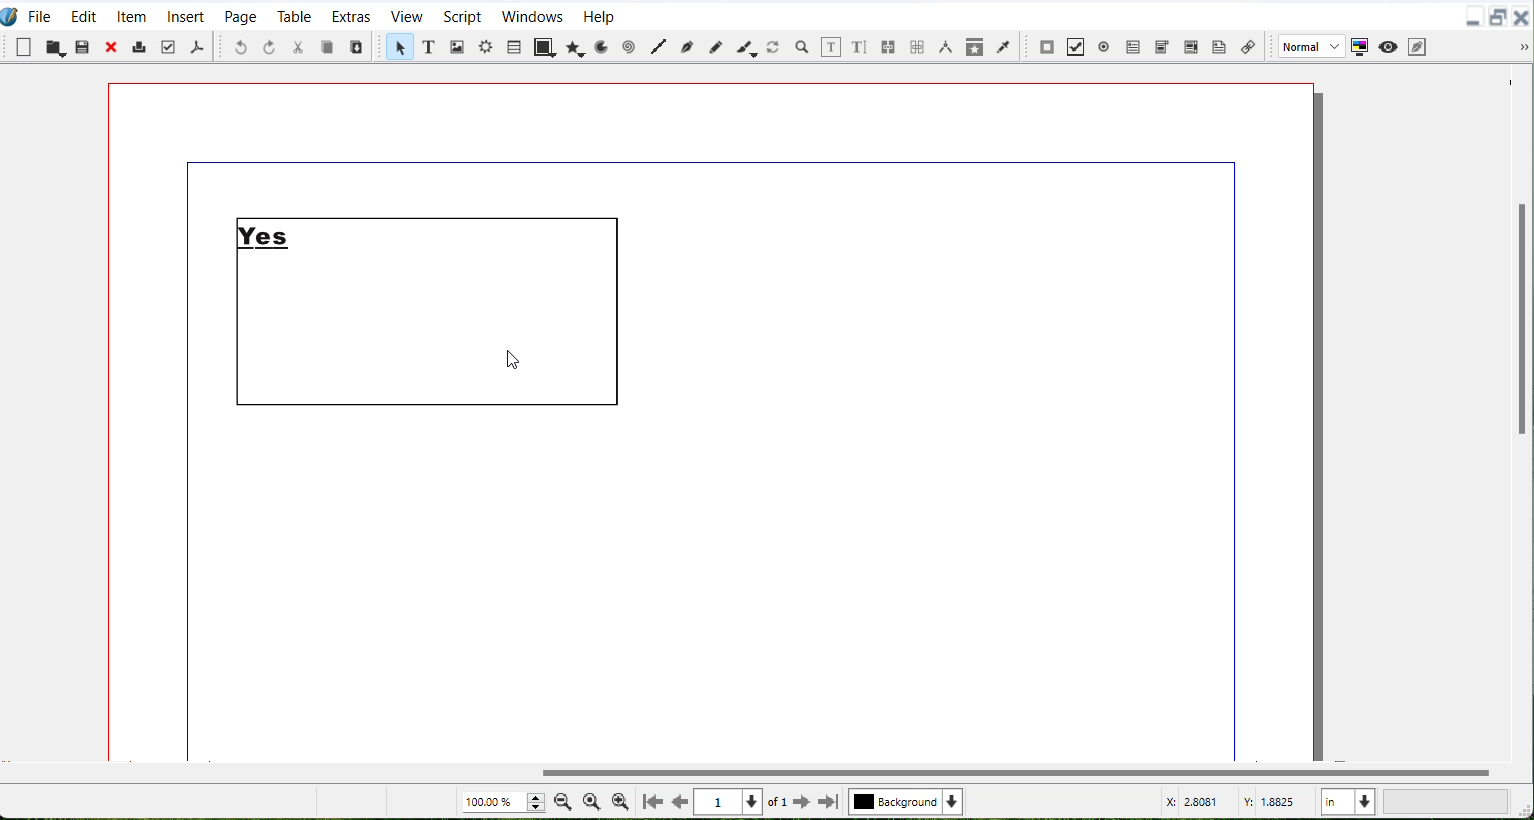 This screenshot has width=1534, height=820. What do you see at coordinates (1418, 46) in the screenshot?
I see `Edit in preview Mode` at bounding box center [1418, 46].